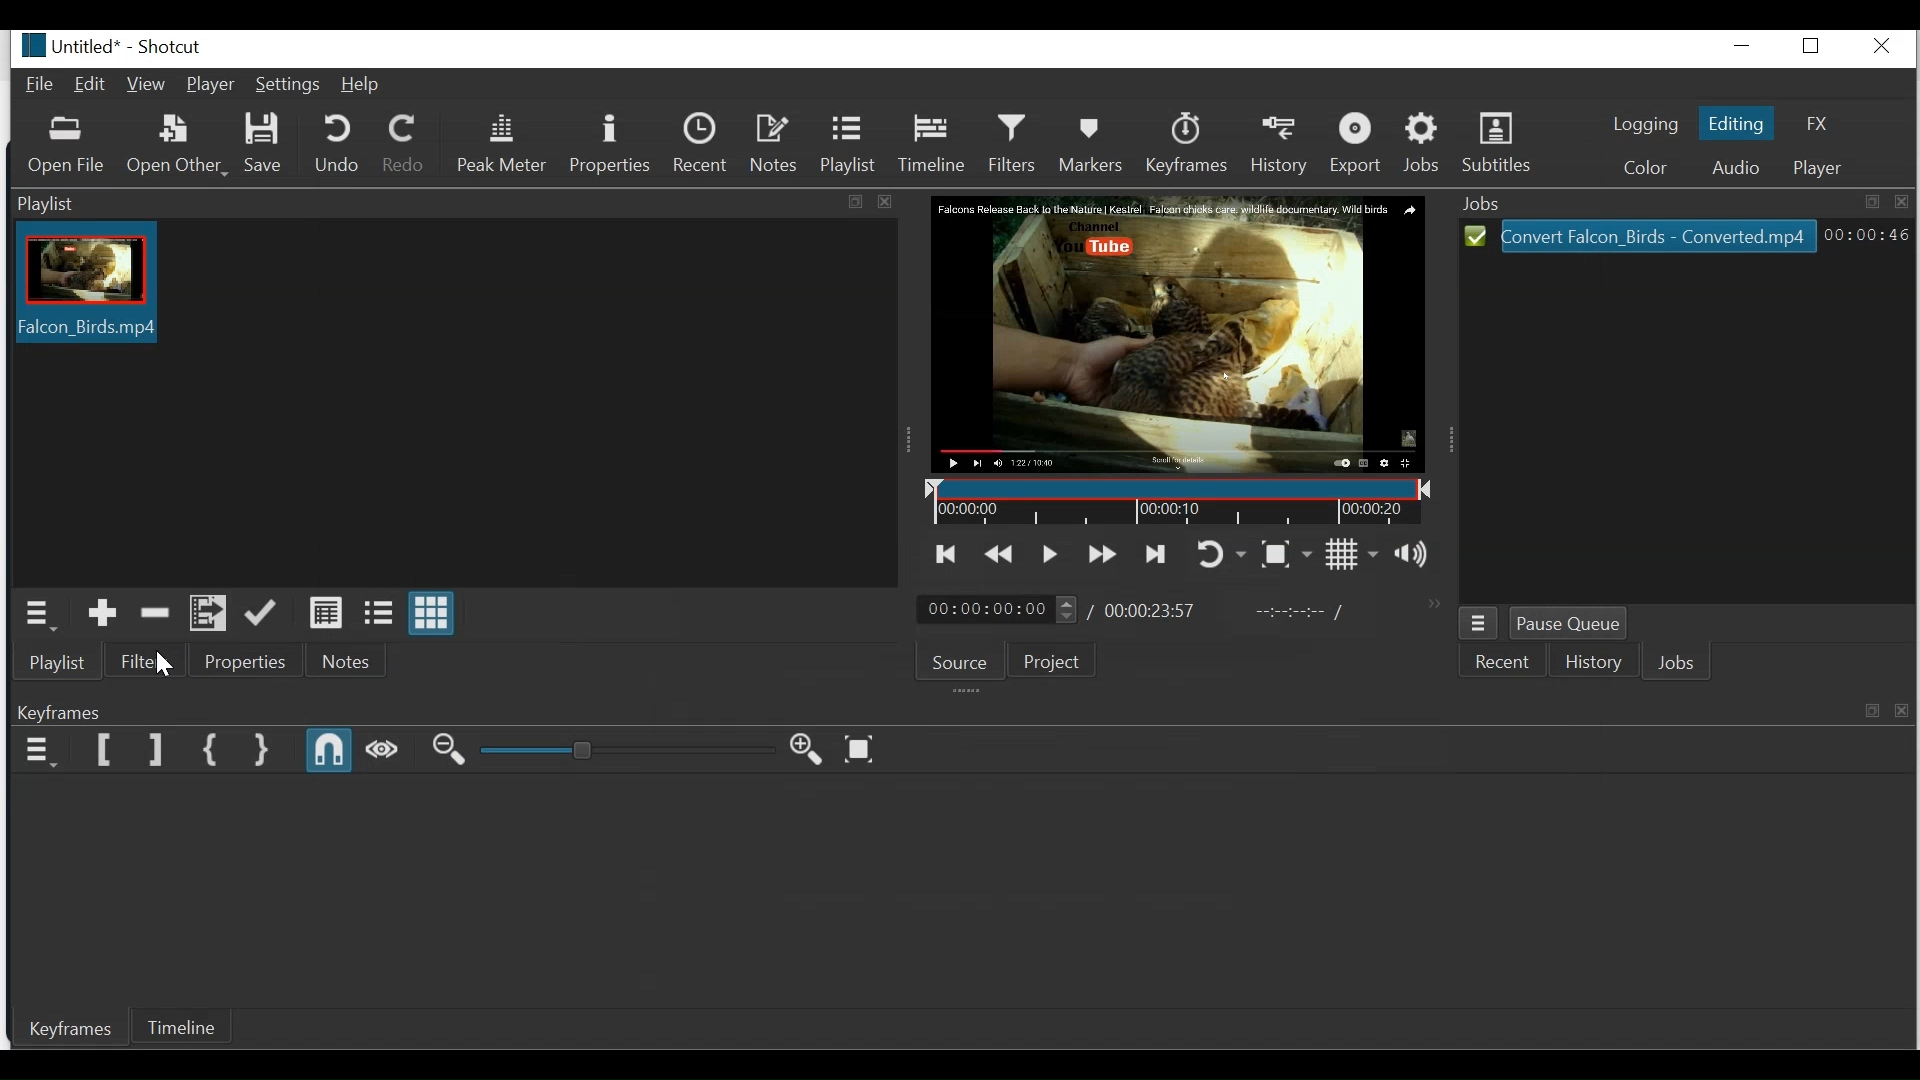  Describe the element at coordinates (933, 140) in the screenshot. I see `Timeline` at that location.